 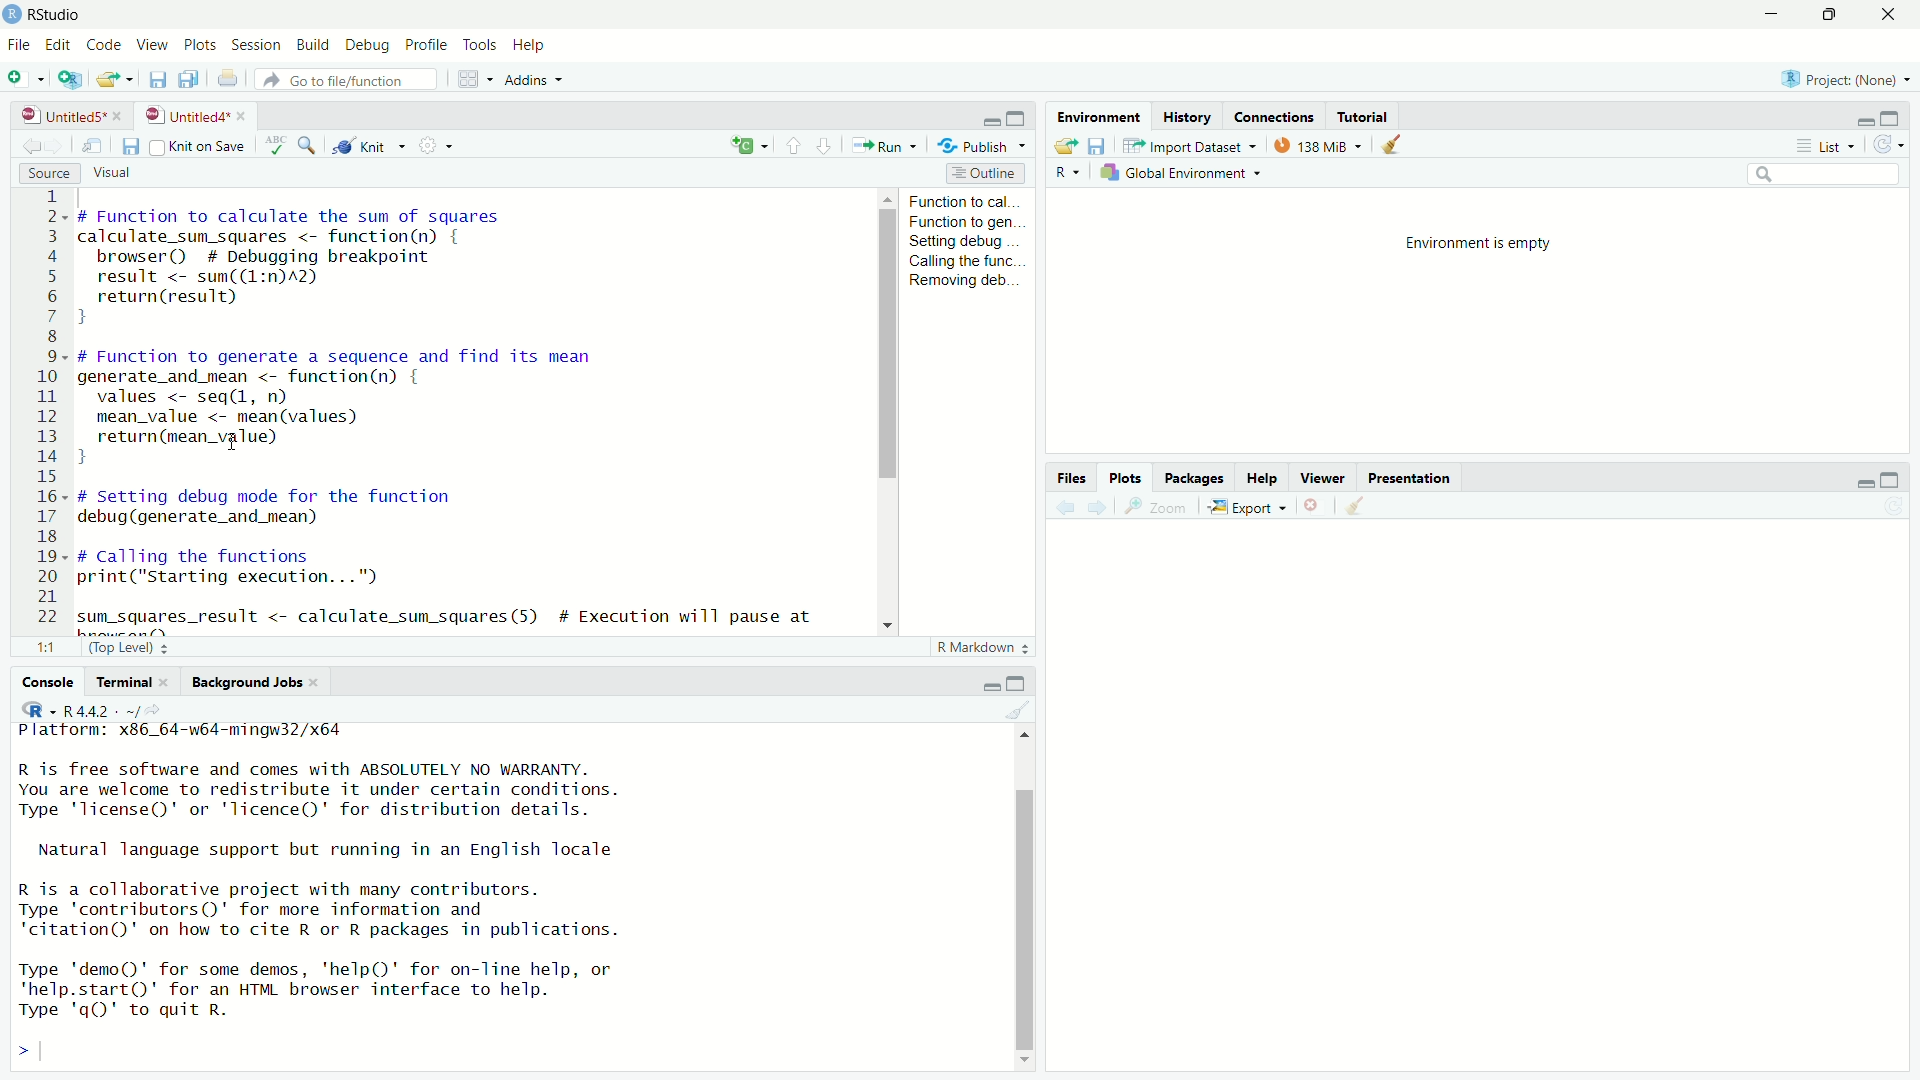 I want to click on environment, so click(x=1097, y=113).